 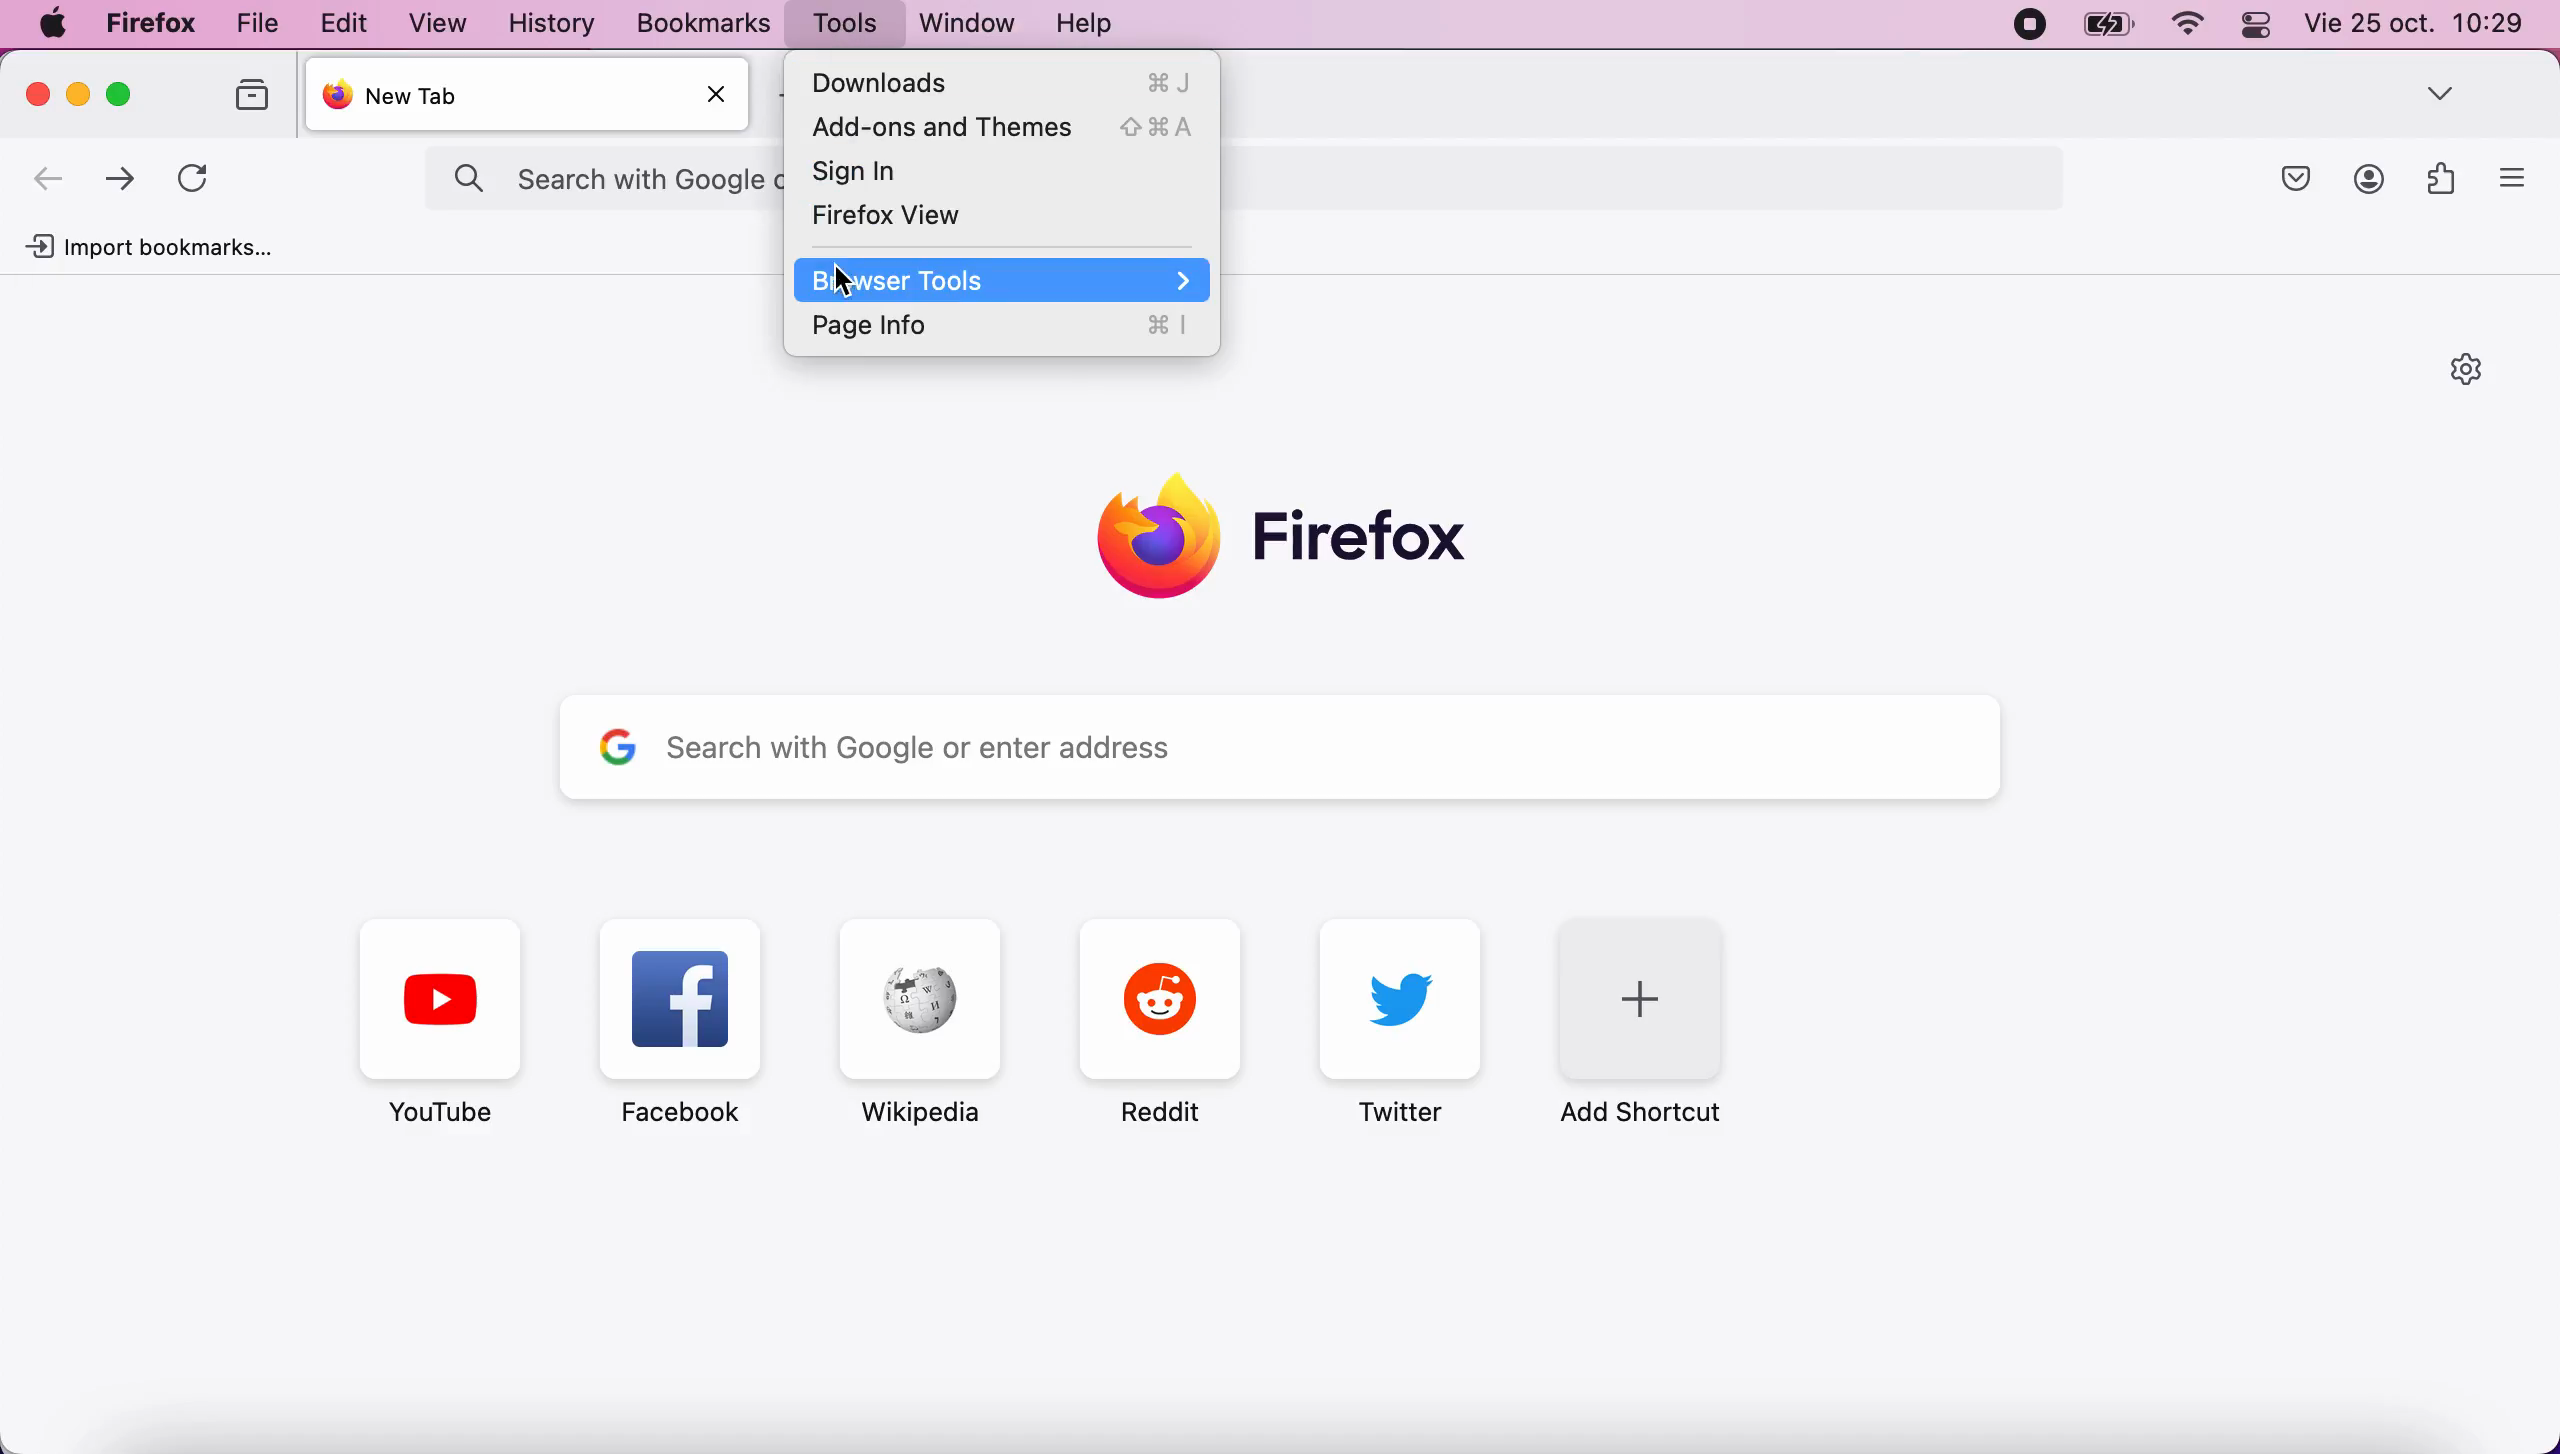 What do you see at coordinates (2471, 369) in the screenshot?
I see `Settings` at bounding box center [2471, 369].